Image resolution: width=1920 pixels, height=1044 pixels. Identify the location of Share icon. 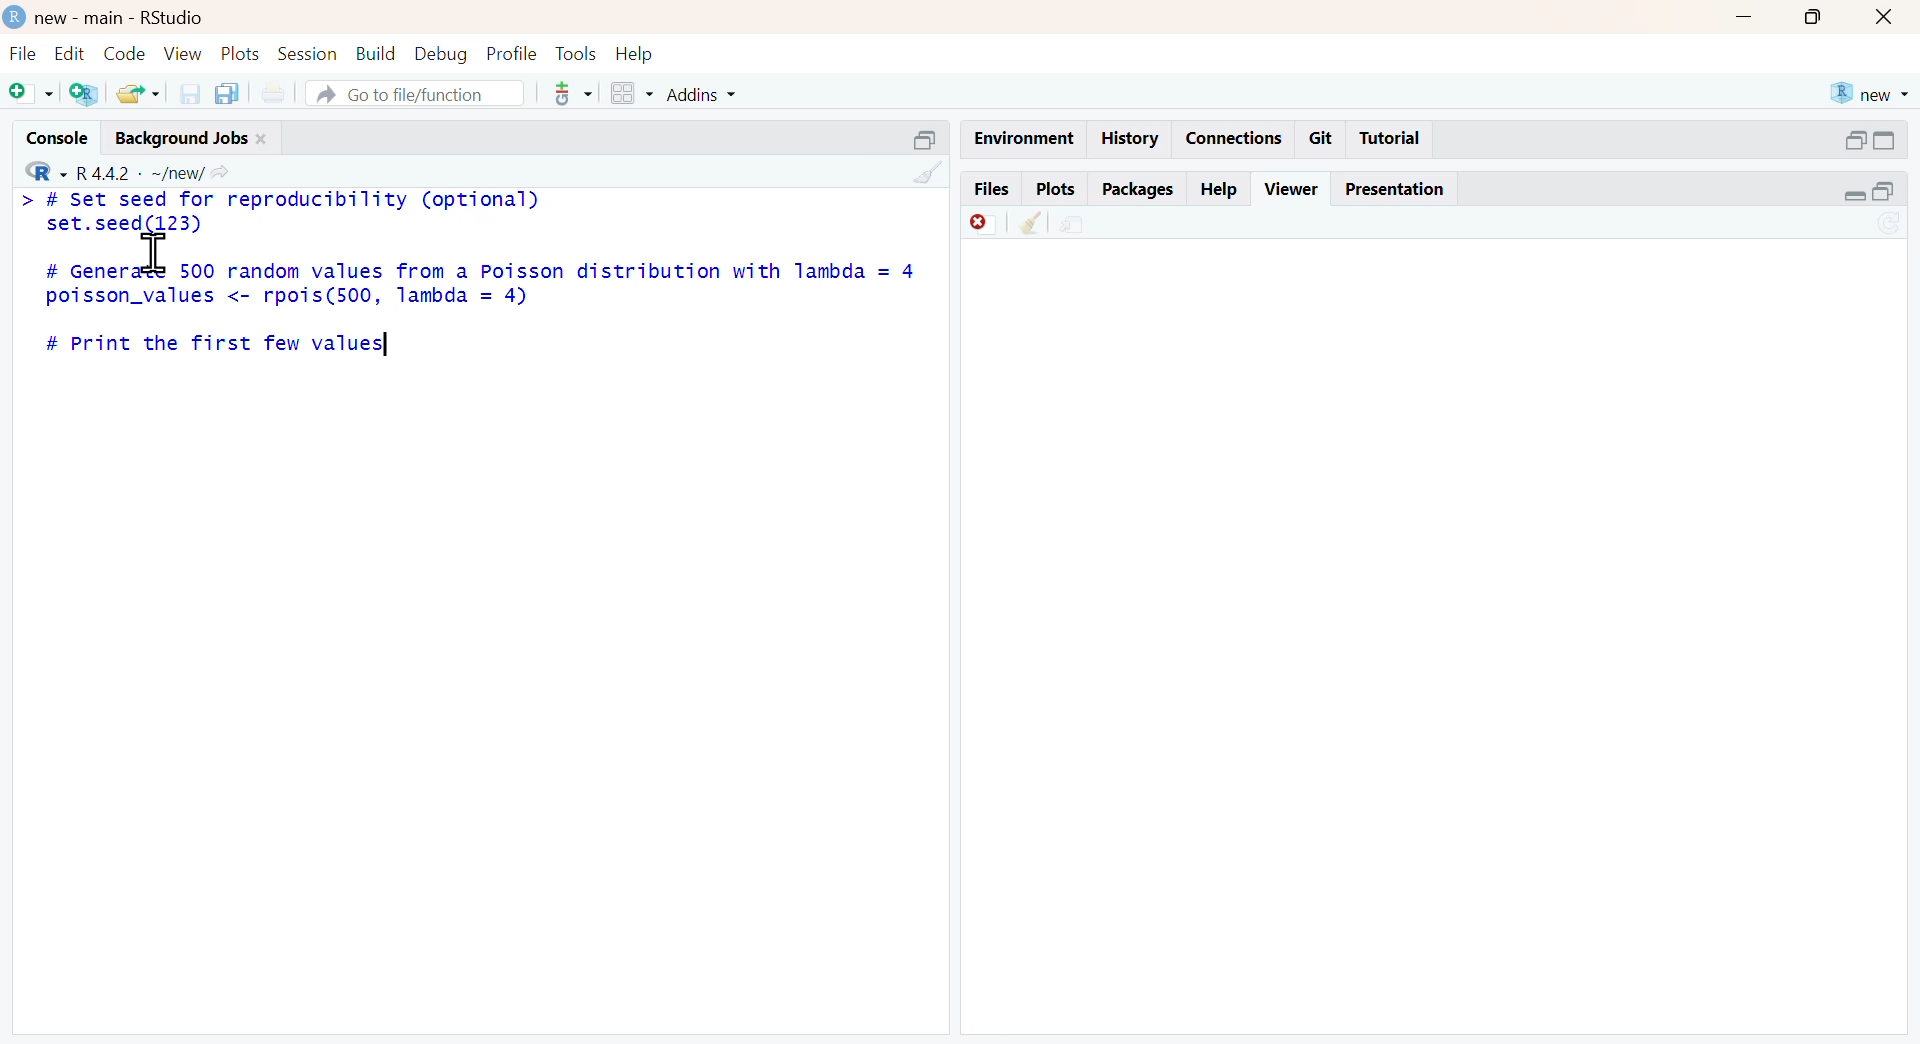
(222, 172).